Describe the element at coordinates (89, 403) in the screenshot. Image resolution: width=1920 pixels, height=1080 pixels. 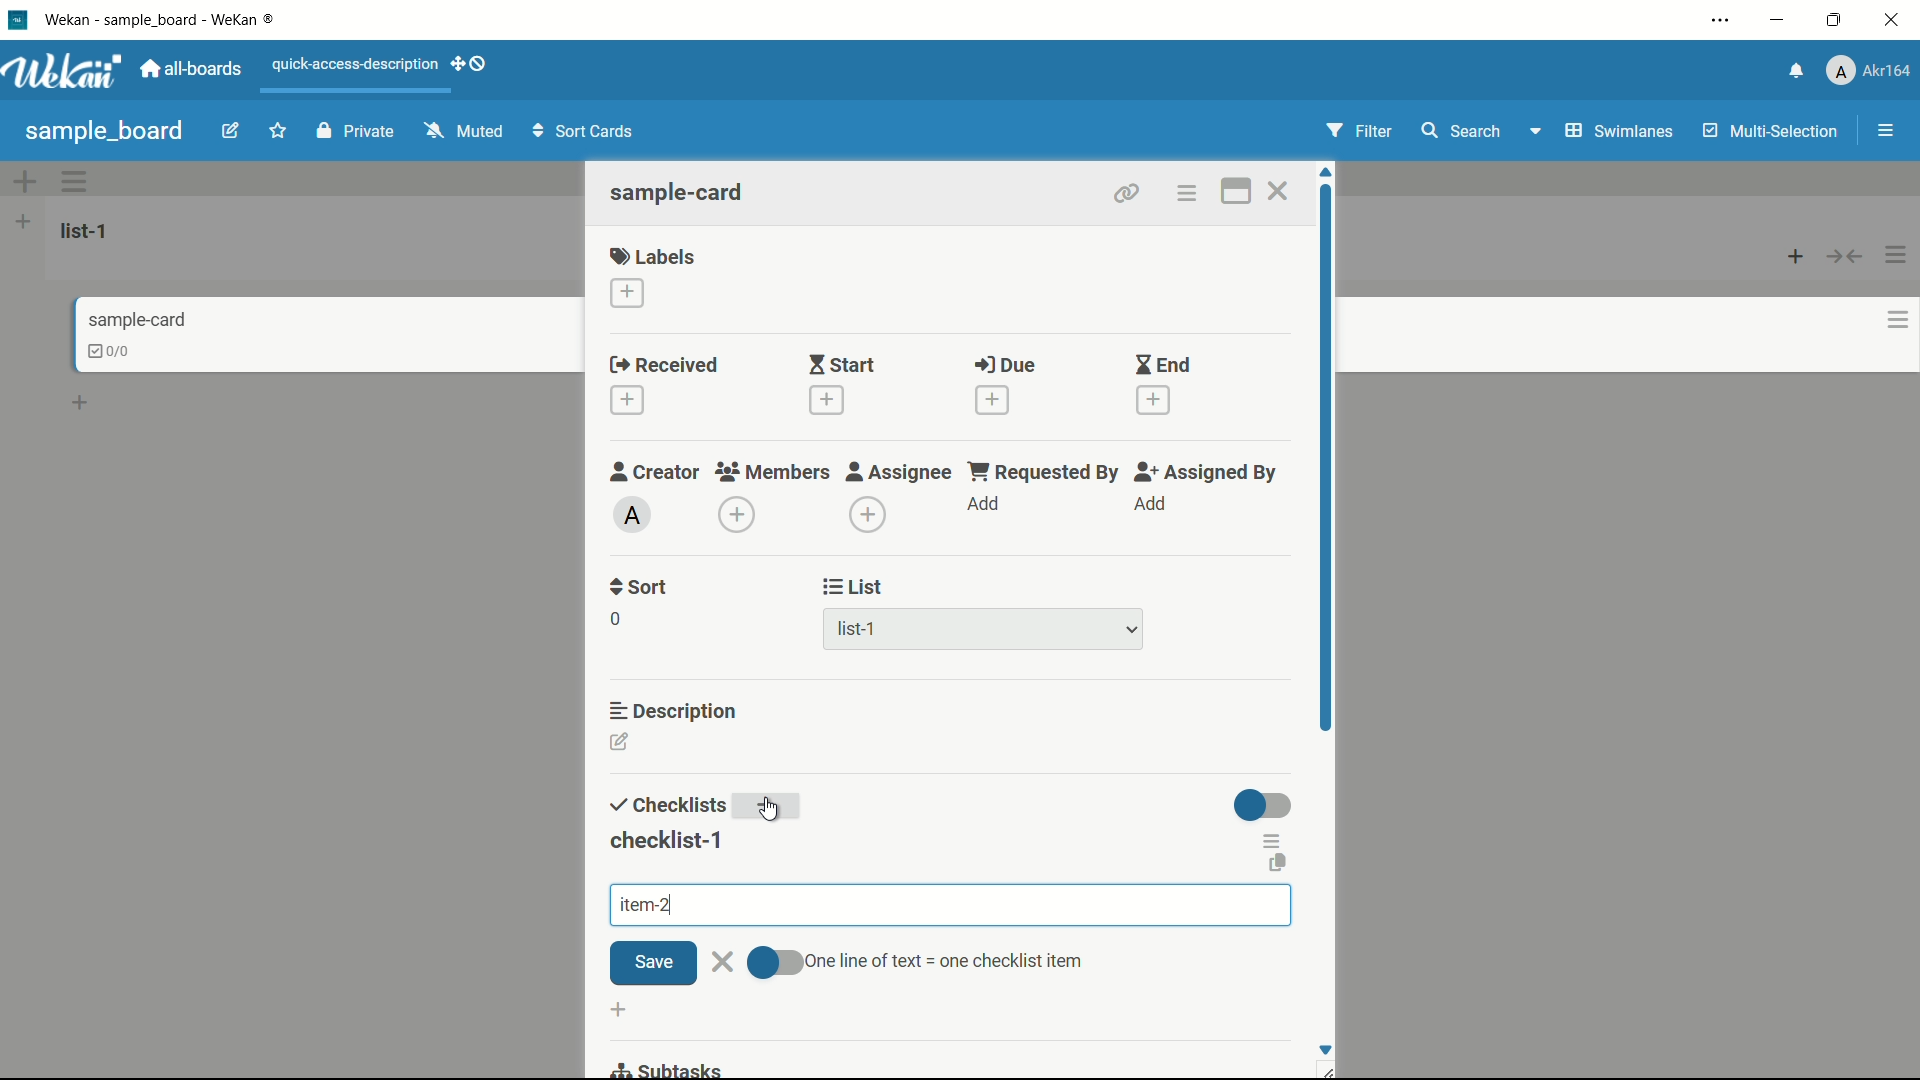
I see `add card bottom` at that location.